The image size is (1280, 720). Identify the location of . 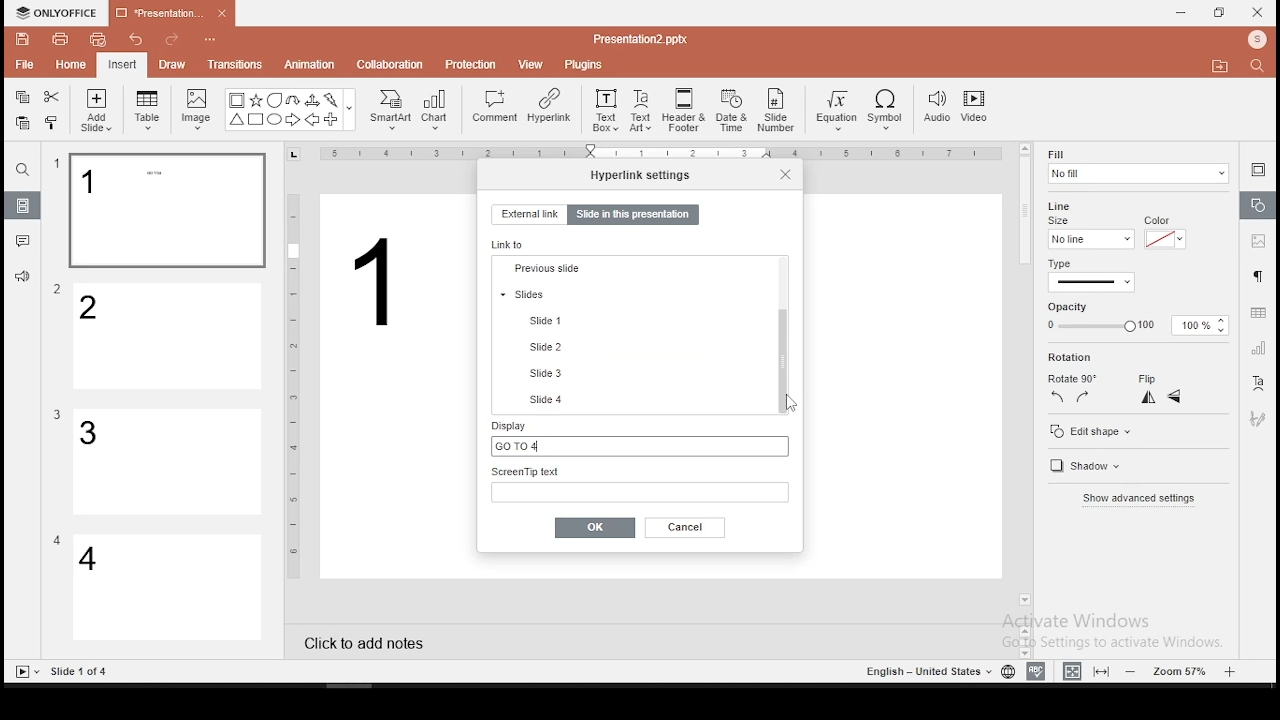
(57, 415).